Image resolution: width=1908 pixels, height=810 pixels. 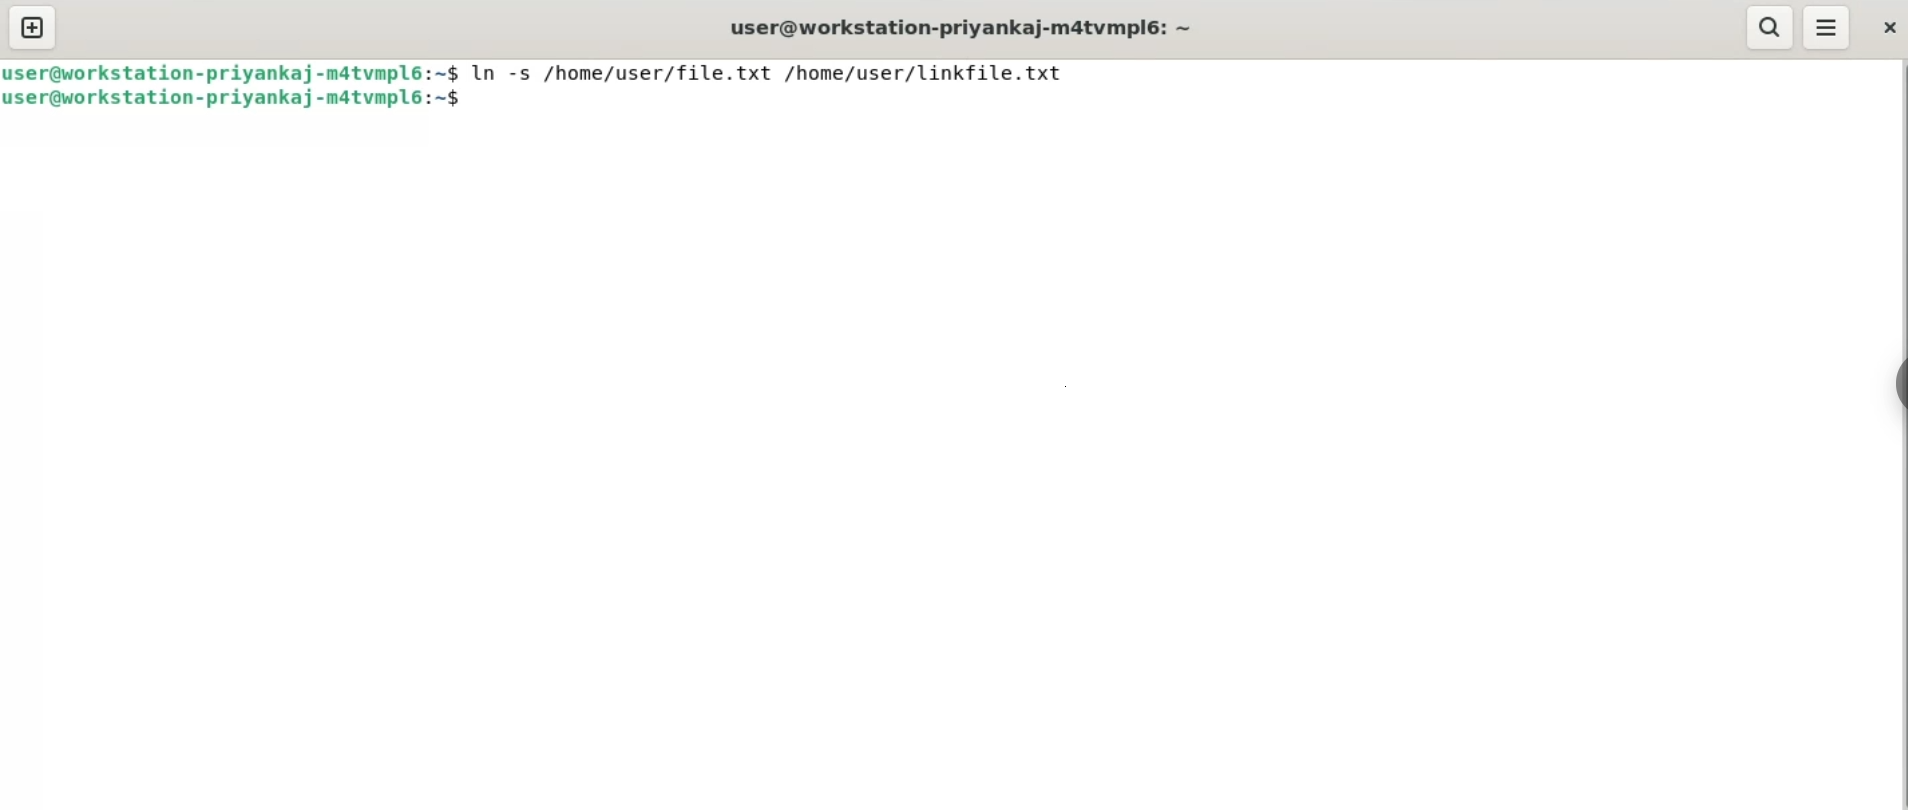 What do you see at coordinates (474, 100) in the screenshot?
I see `cursor` at bounding box center [474, 100].